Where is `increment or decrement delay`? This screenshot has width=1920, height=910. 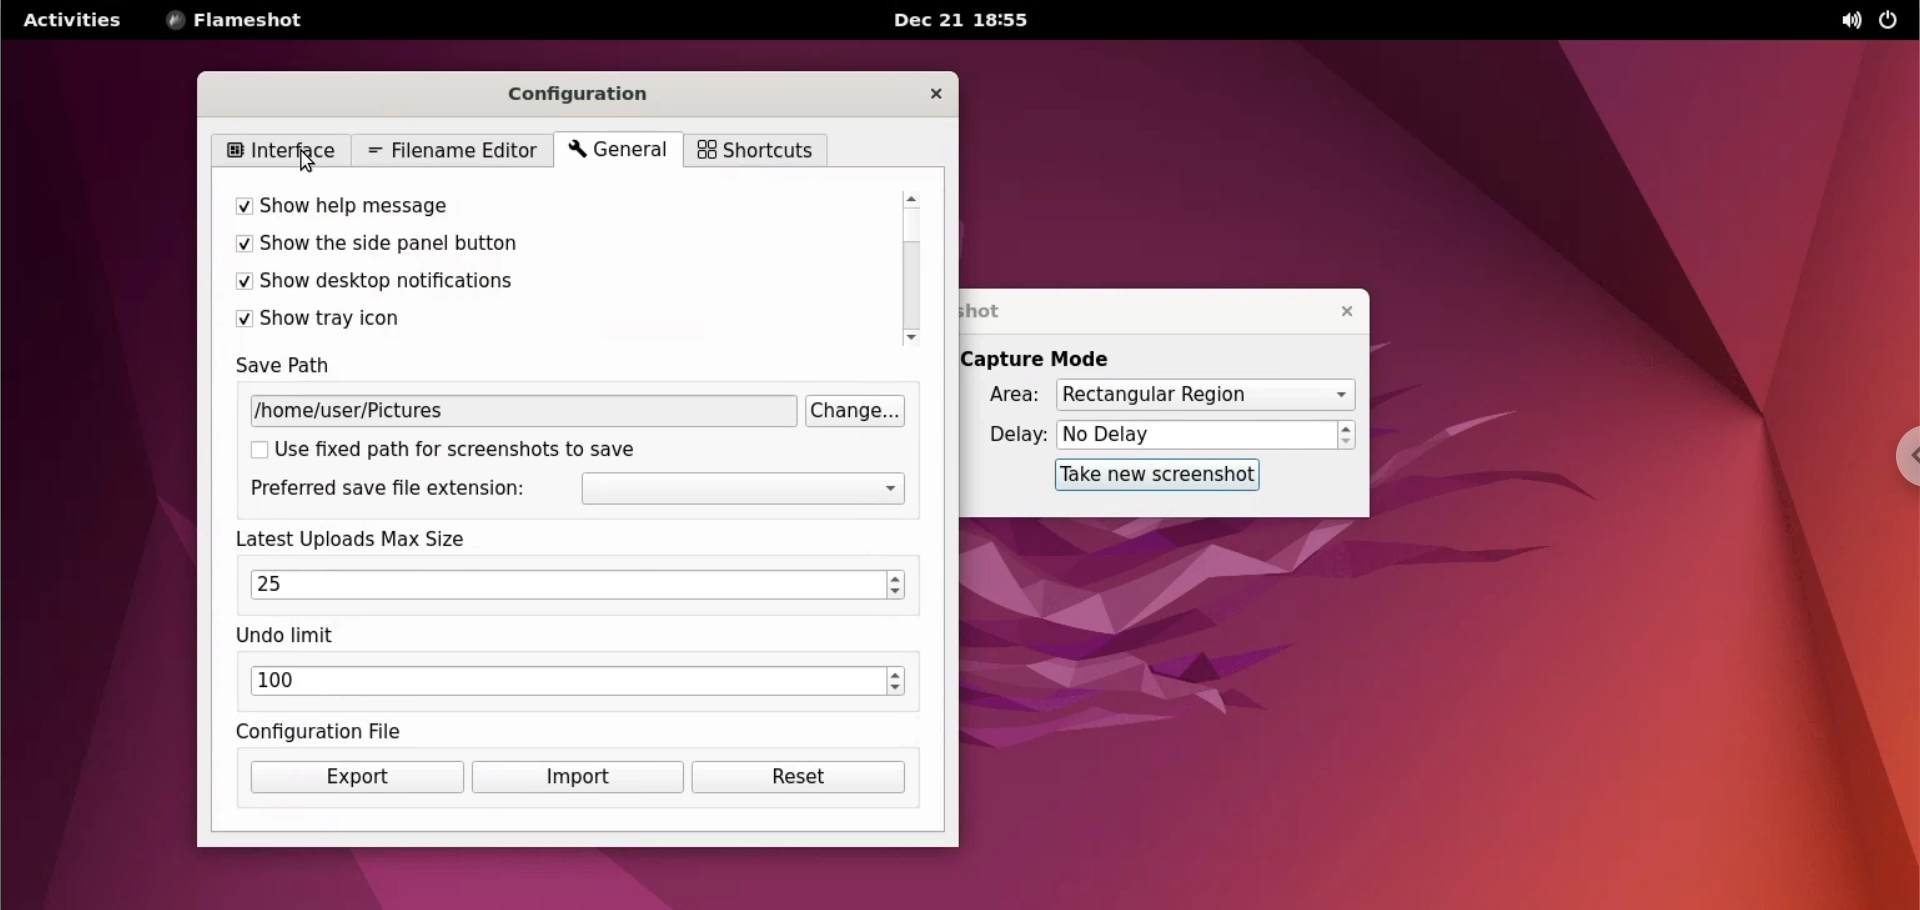 increment or decrement delay is located at coordinates (1347, 436).